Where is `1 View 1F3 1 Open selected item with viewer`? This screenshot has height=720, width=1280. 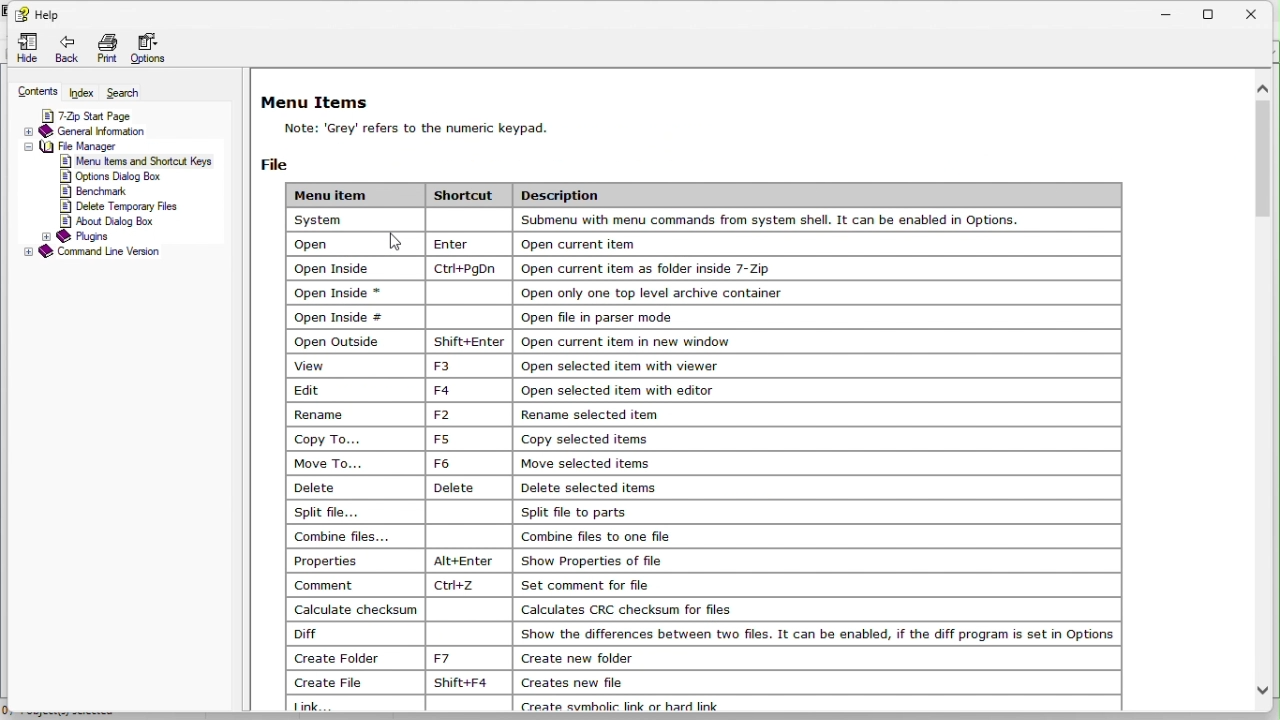 1 View 1F3 1 Open selected item with viewer is located at coordinates (512, 365).